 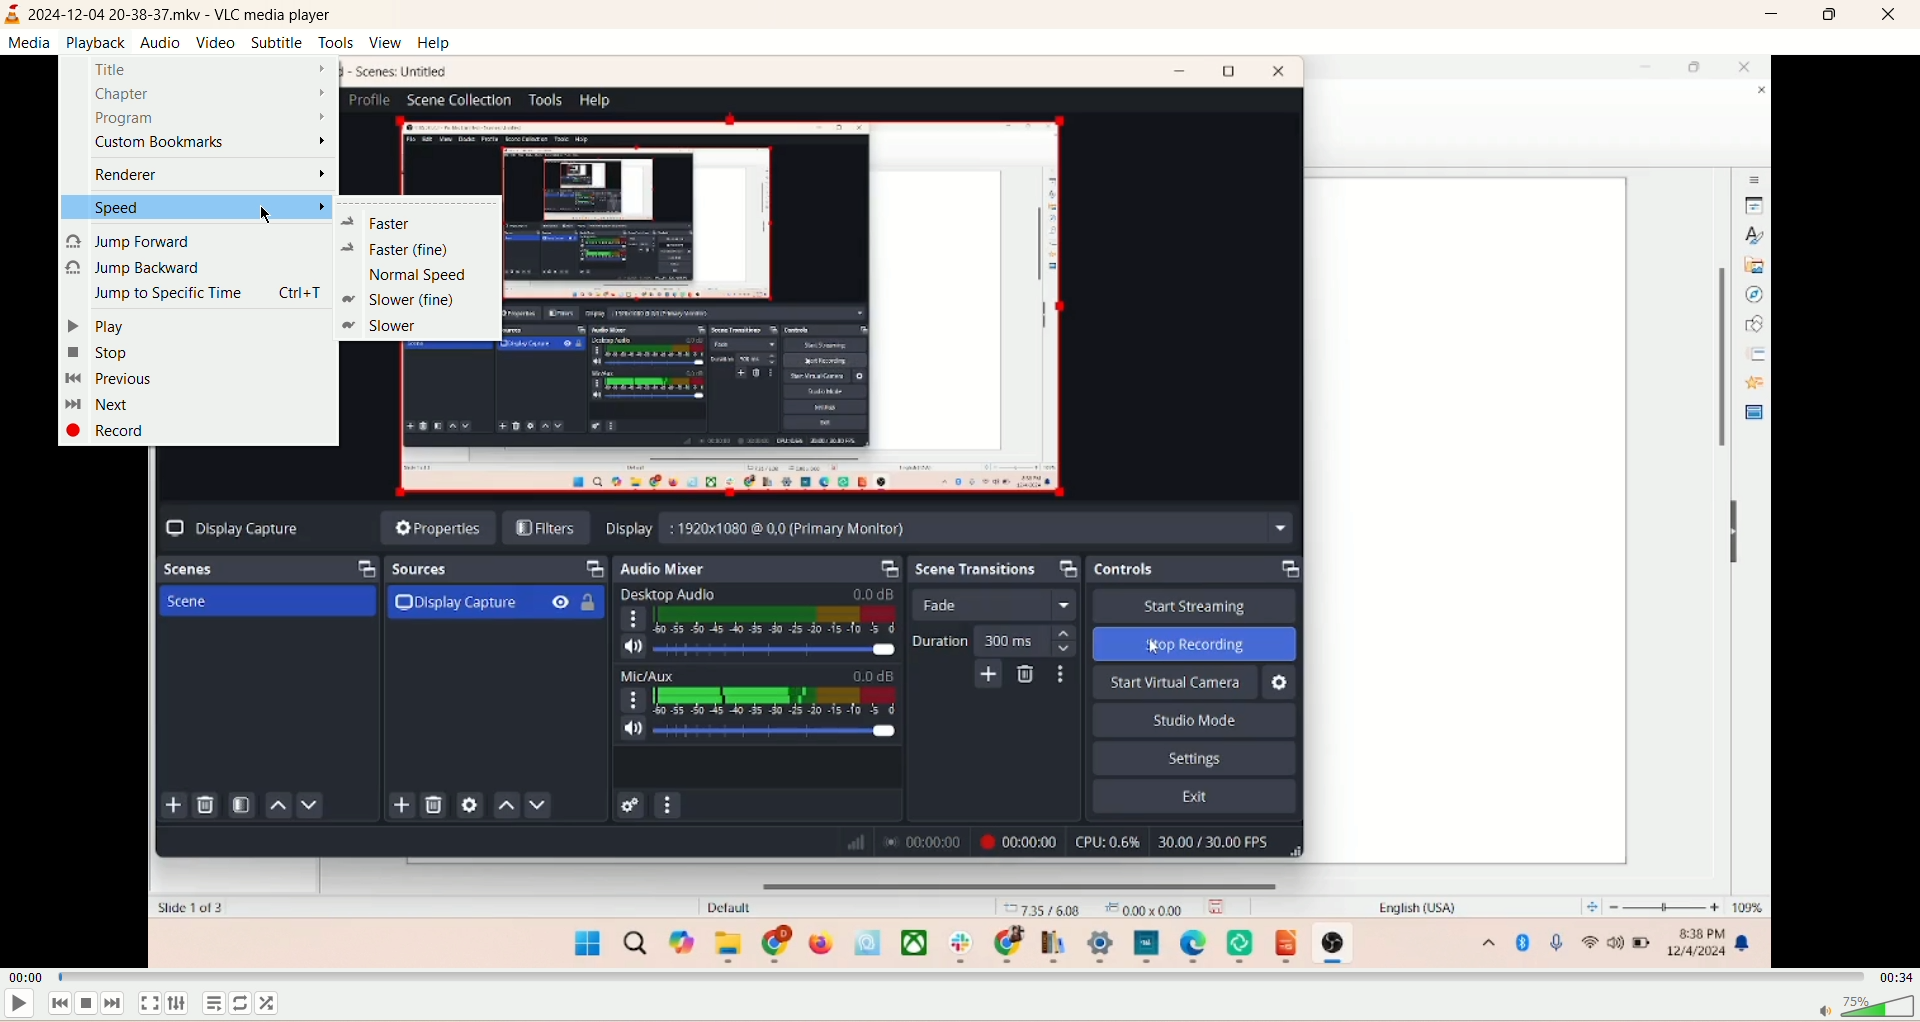 I want to click on next, so click(x=101, y=405).